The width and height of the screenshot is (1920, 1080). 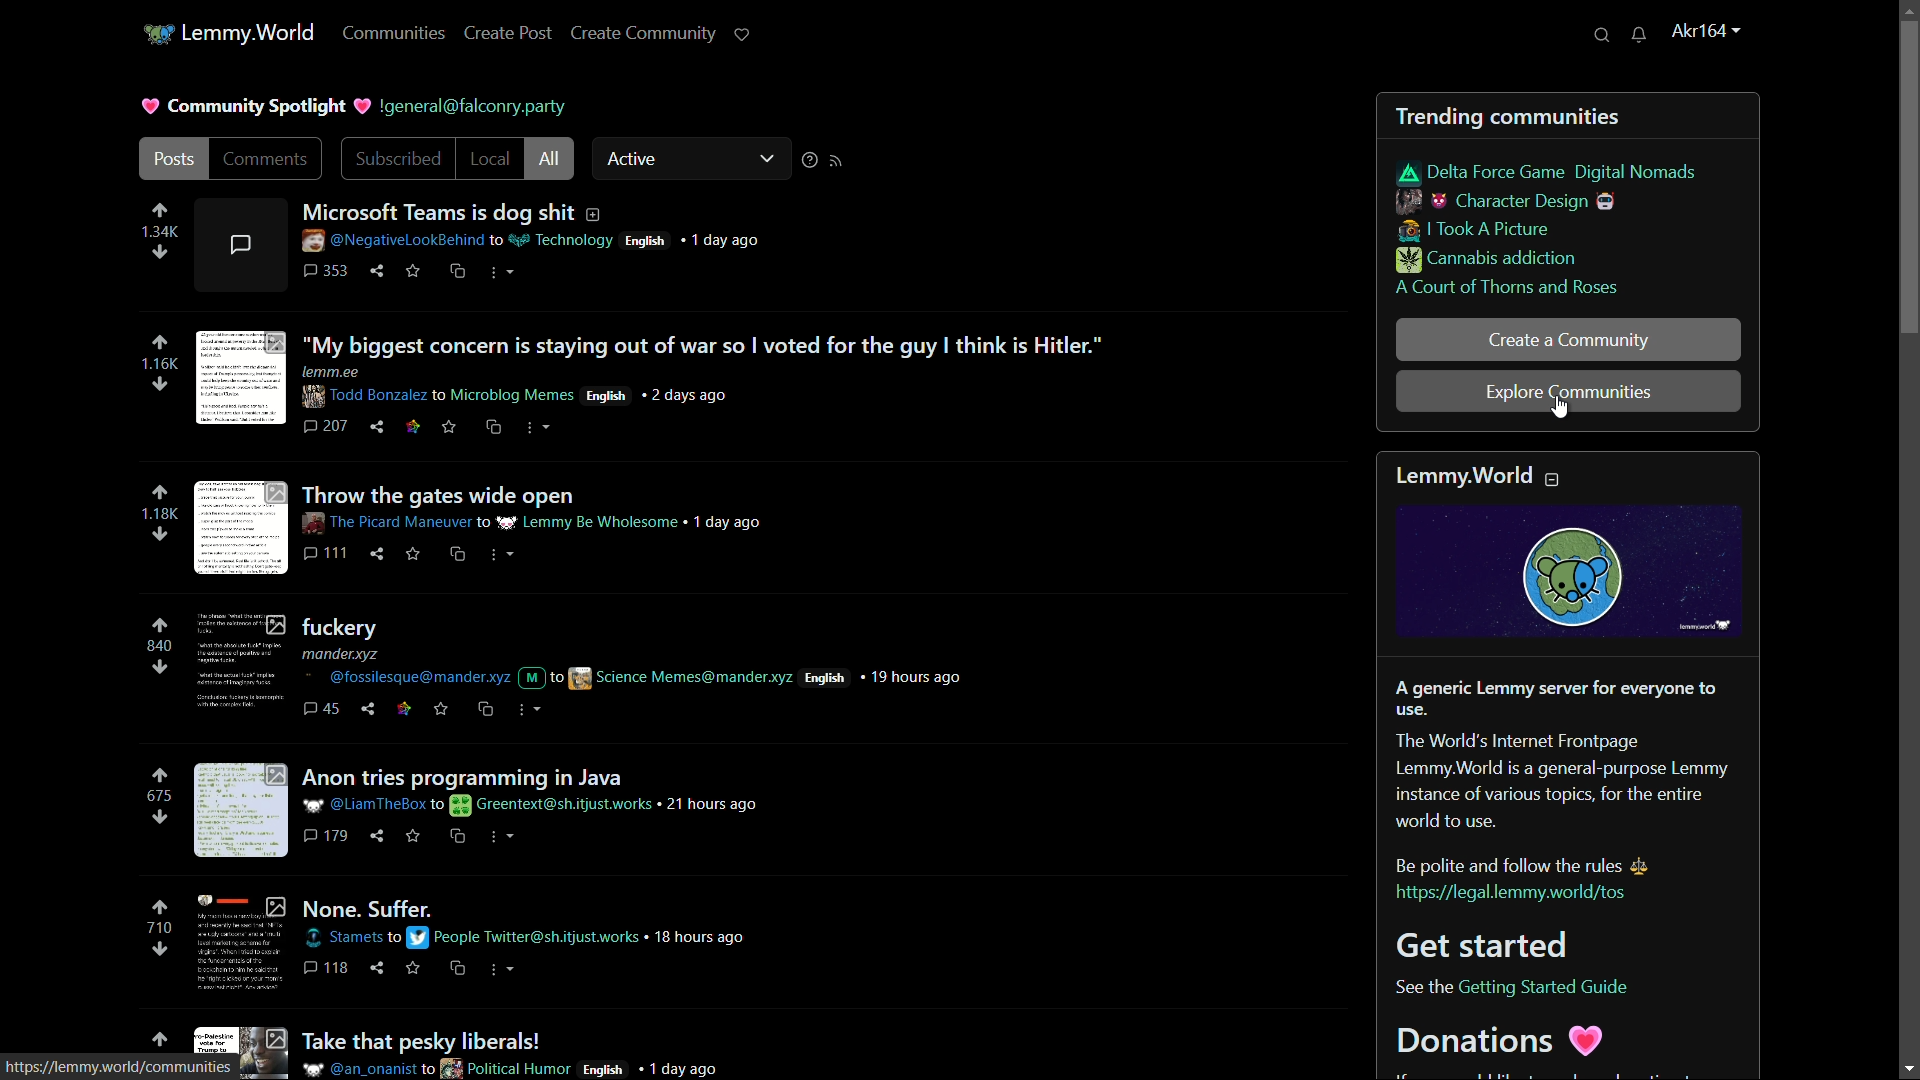 I want to click on comments, so click(x=326, y=272).